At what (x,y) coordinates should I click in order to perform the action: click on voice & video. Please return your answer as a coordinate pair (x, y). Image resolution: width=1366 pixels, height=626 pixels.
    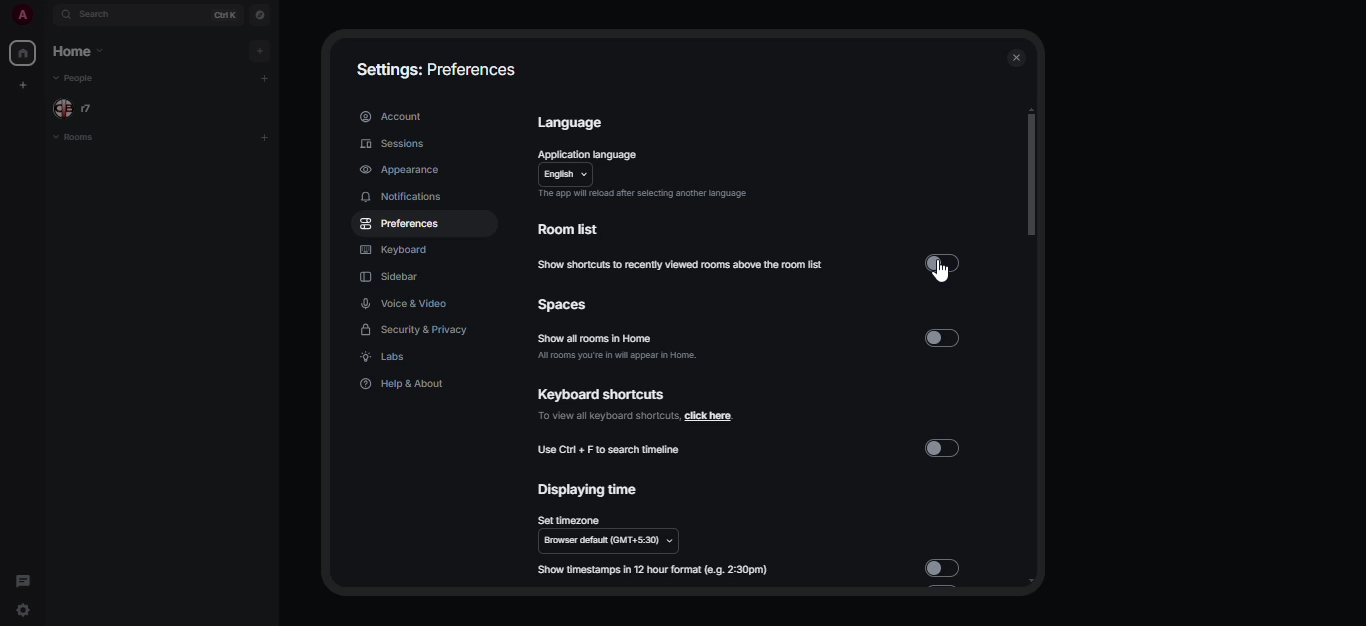
    Looking at the image, I should click on (405, 305).